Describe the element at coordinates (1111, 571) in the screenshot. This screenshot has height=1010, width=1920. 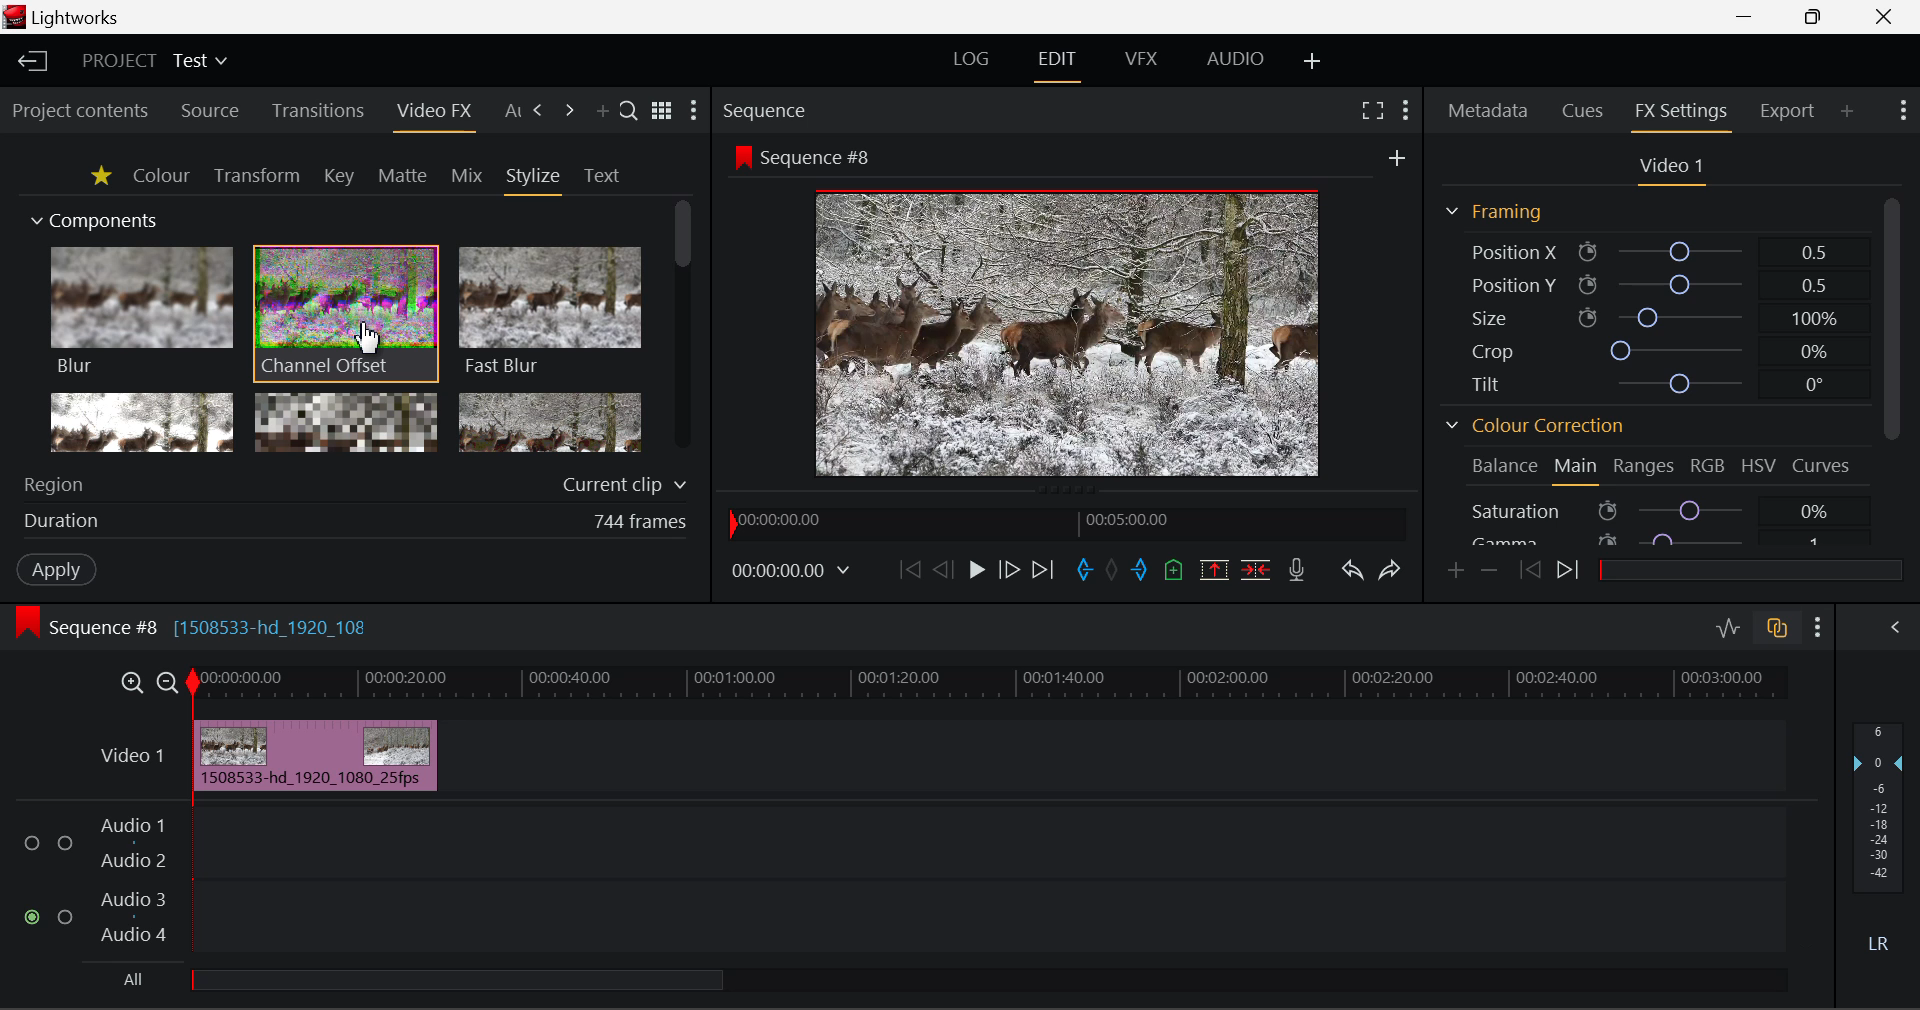
I see `Remove All Marks` at that location.